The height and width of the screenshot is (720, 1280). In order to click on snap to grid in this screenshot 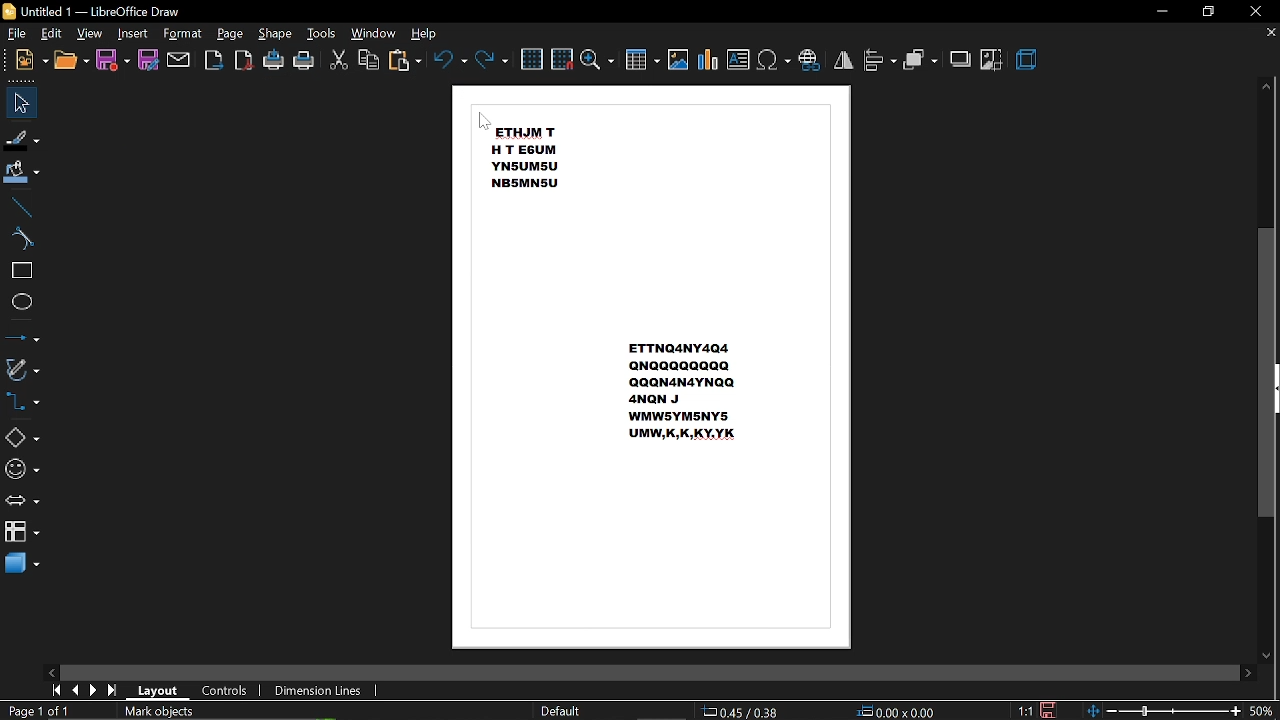, I will do `click(562, 58)`.